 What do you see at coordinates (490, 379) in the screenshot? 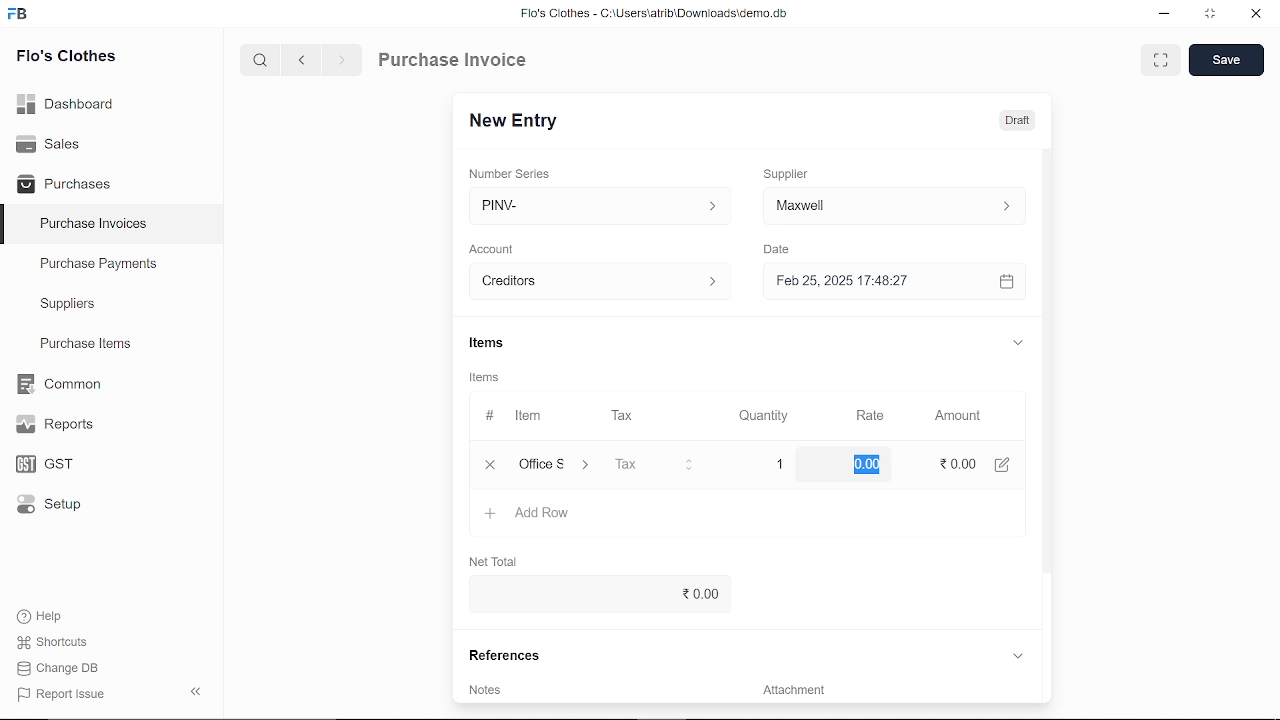
I see `Items` at bounding box center [490, 379].